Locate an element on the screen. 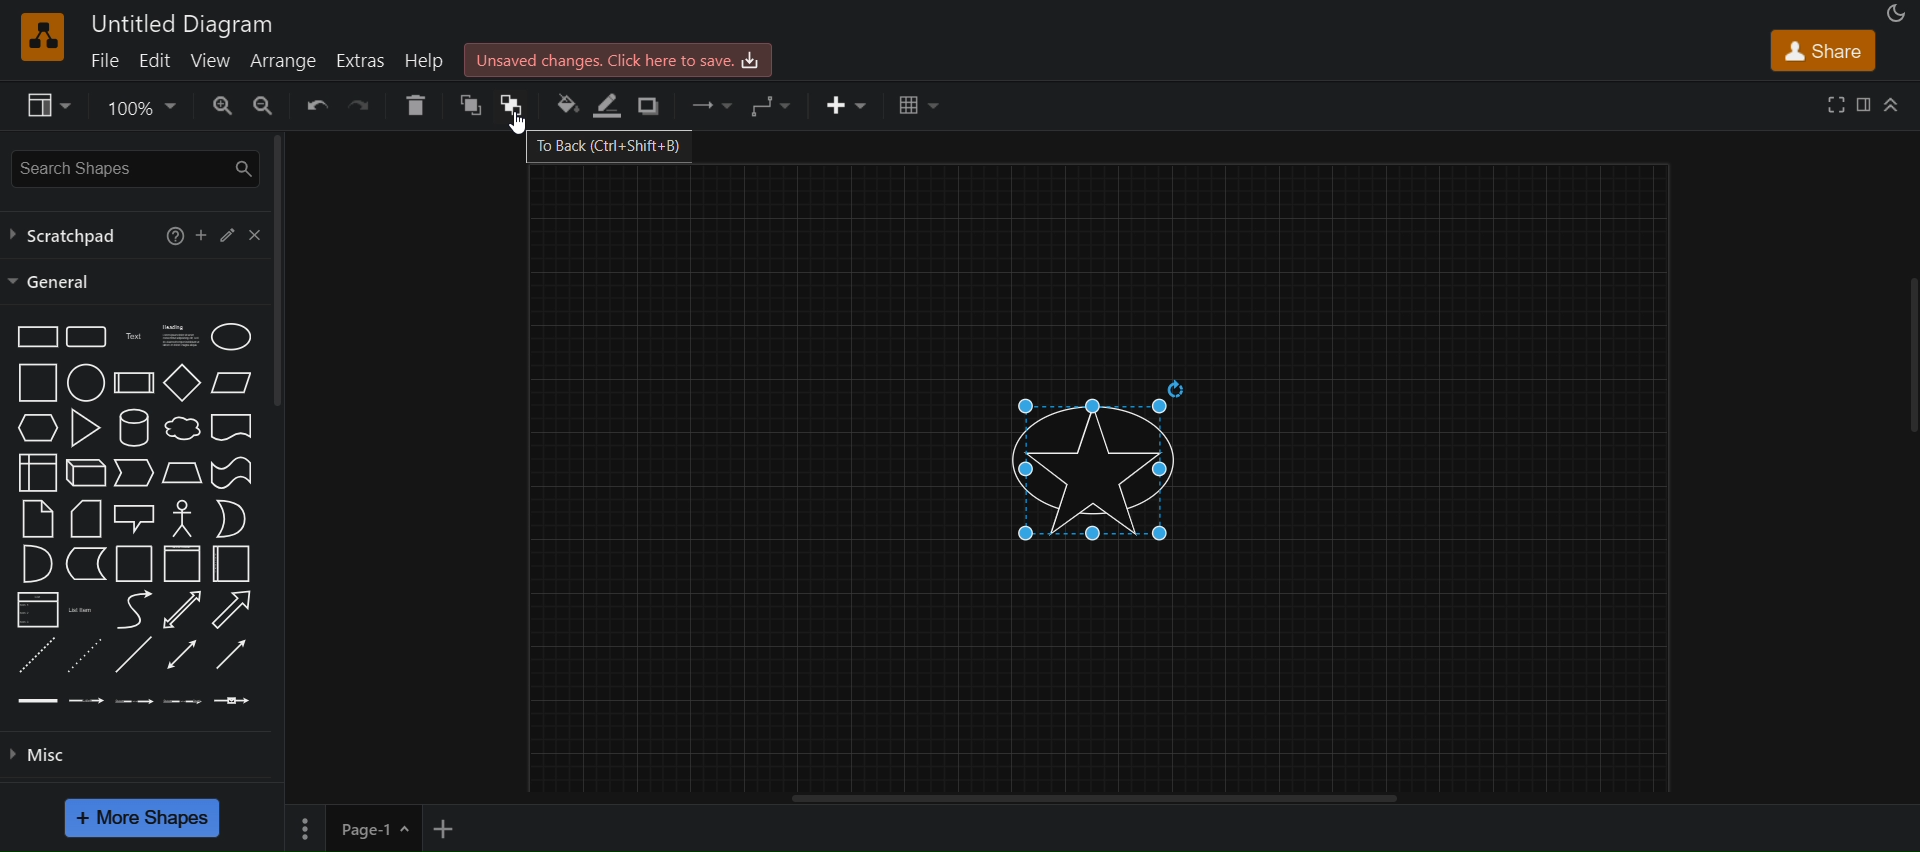 This screenshot has width=1920, height=852. circle is located at coordinates (86, 383).